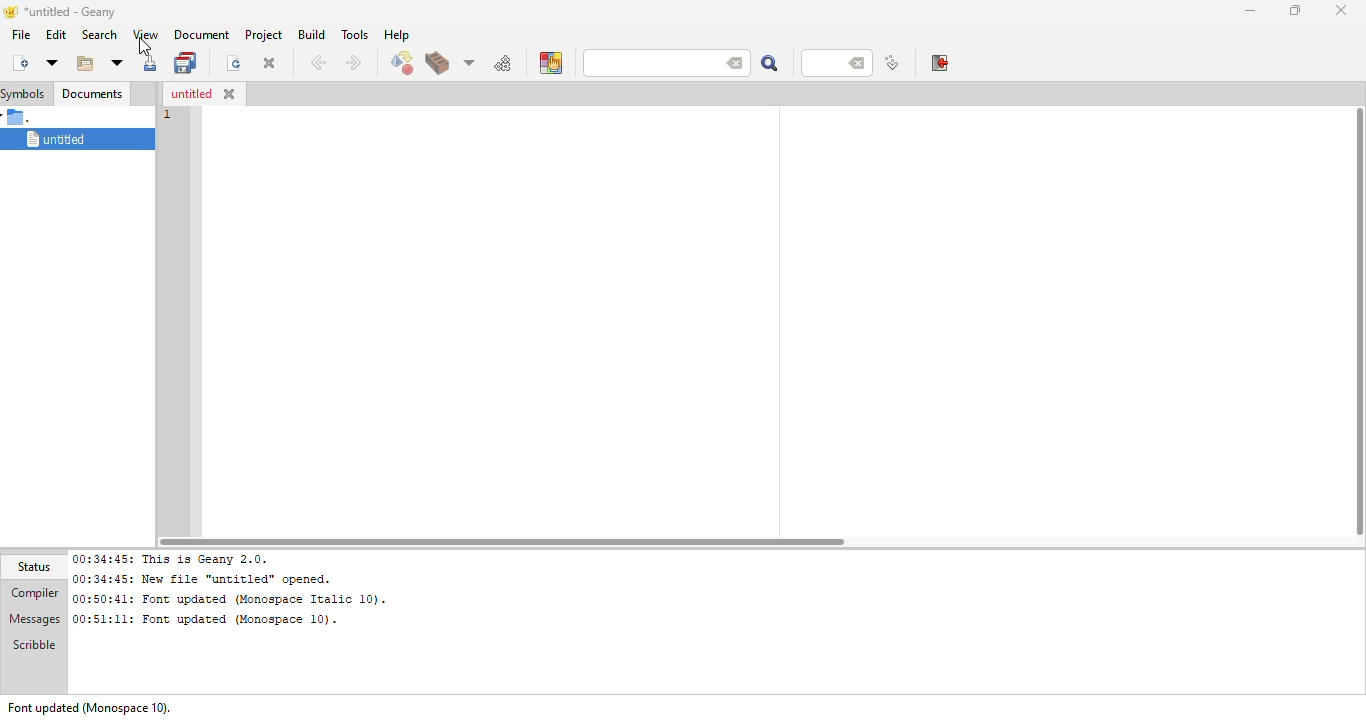 This screenshot has height=720, width=1366. What do you see at coordinates (938, 63) in the screenshot?
I see `exit` at bounding box center [938, 63].